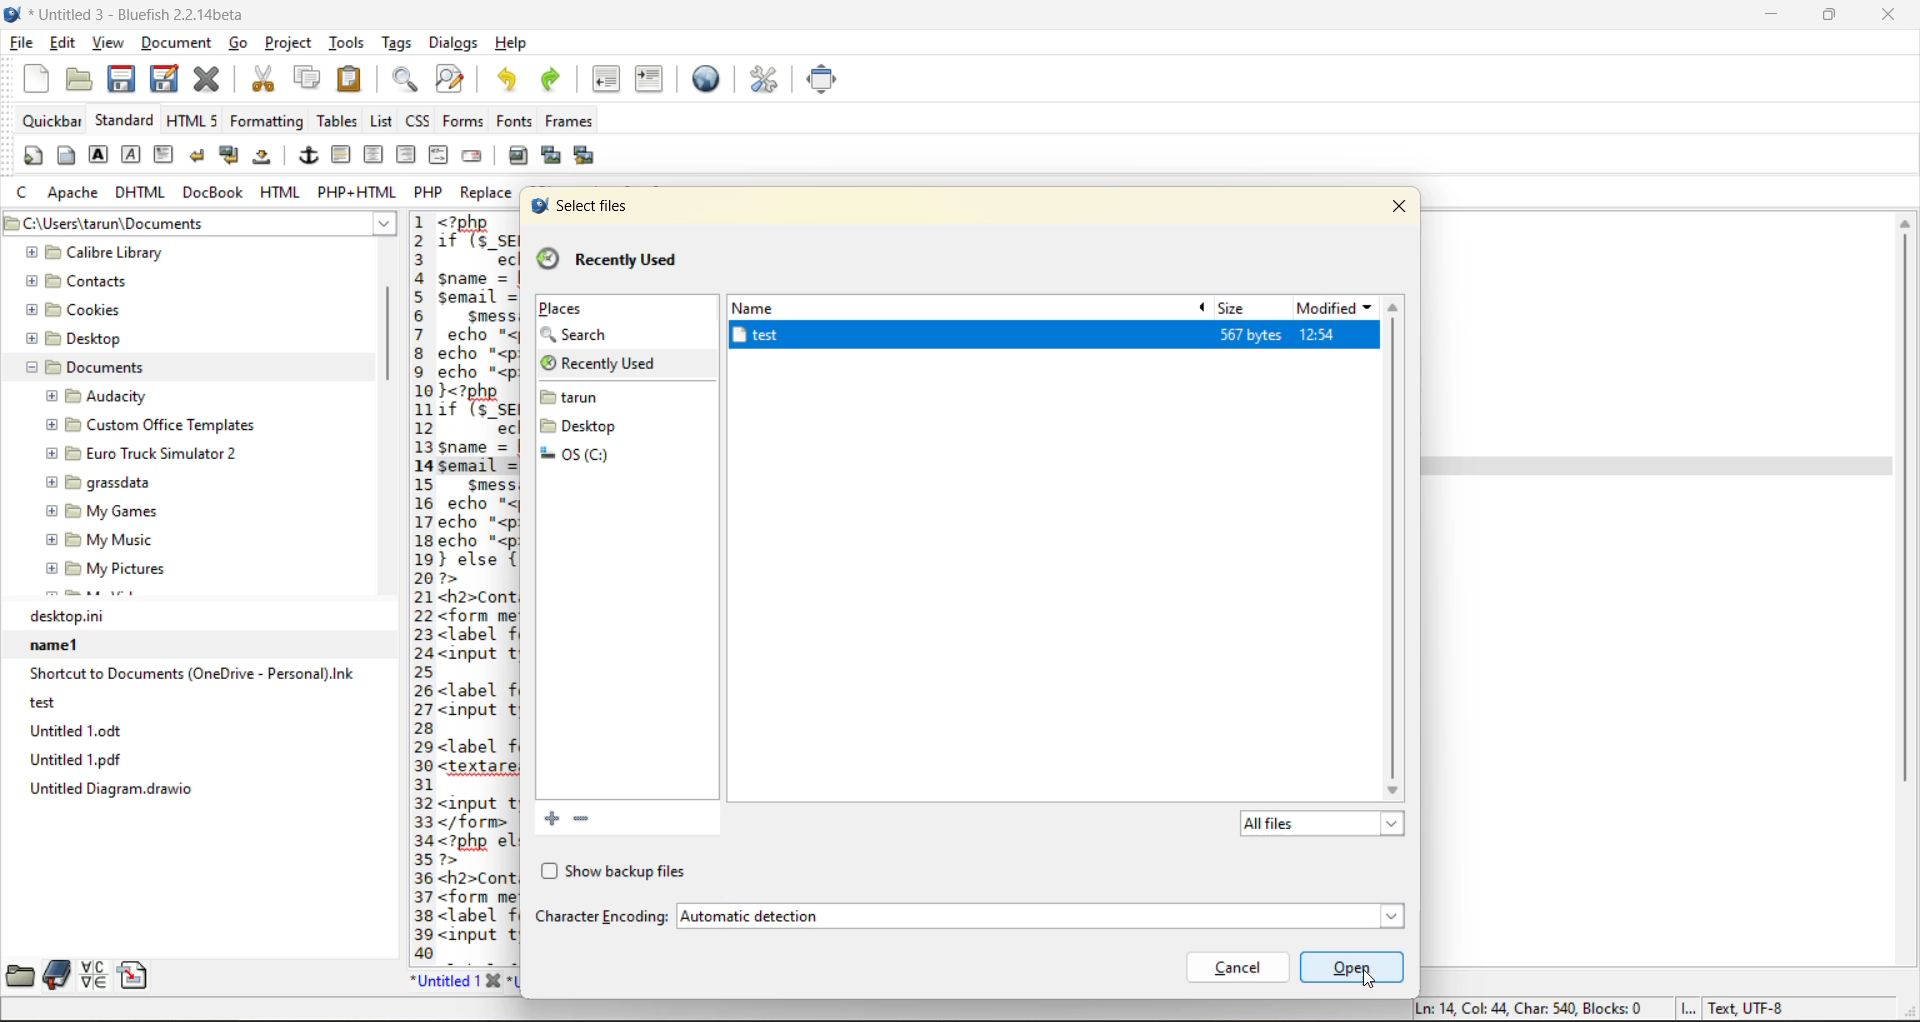 This screenshot has height=1022, width=1920. I want to click on close, so click(1894, 16).